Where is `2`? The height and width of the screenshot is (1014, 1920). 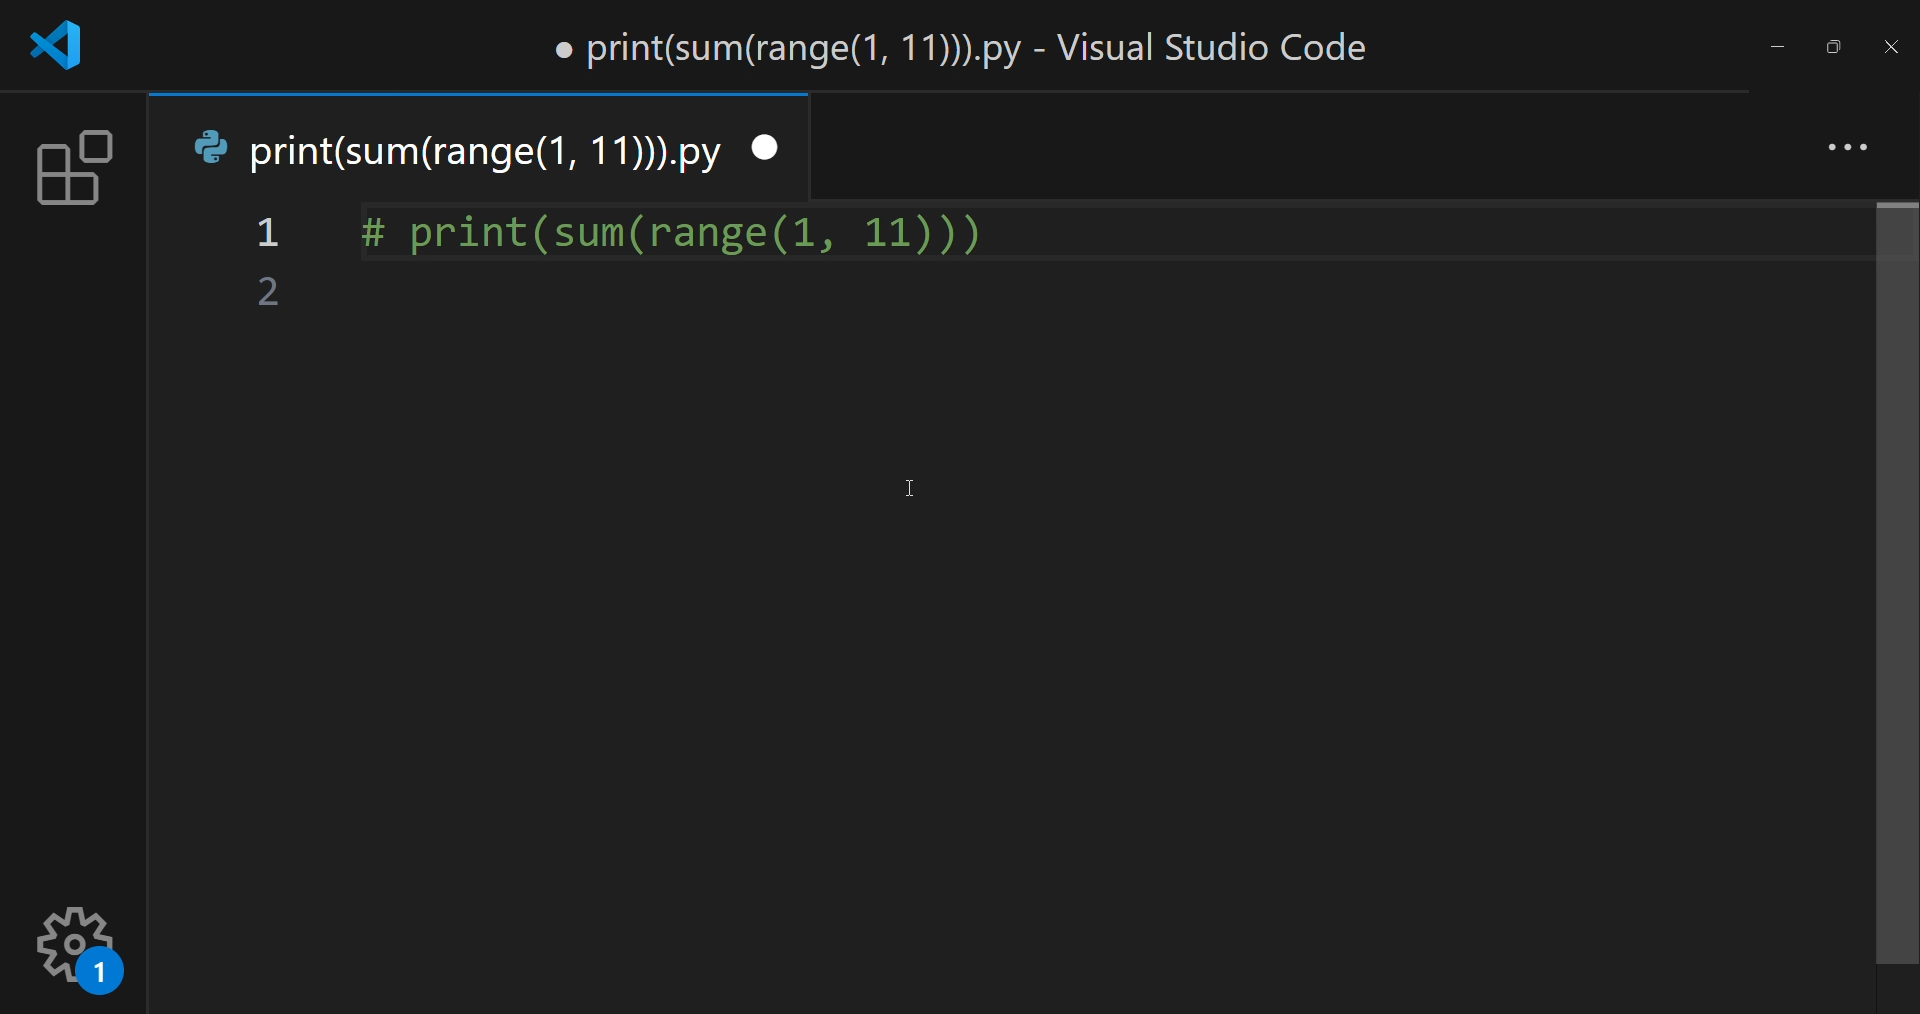
2 is located at coordinates (269, 294).